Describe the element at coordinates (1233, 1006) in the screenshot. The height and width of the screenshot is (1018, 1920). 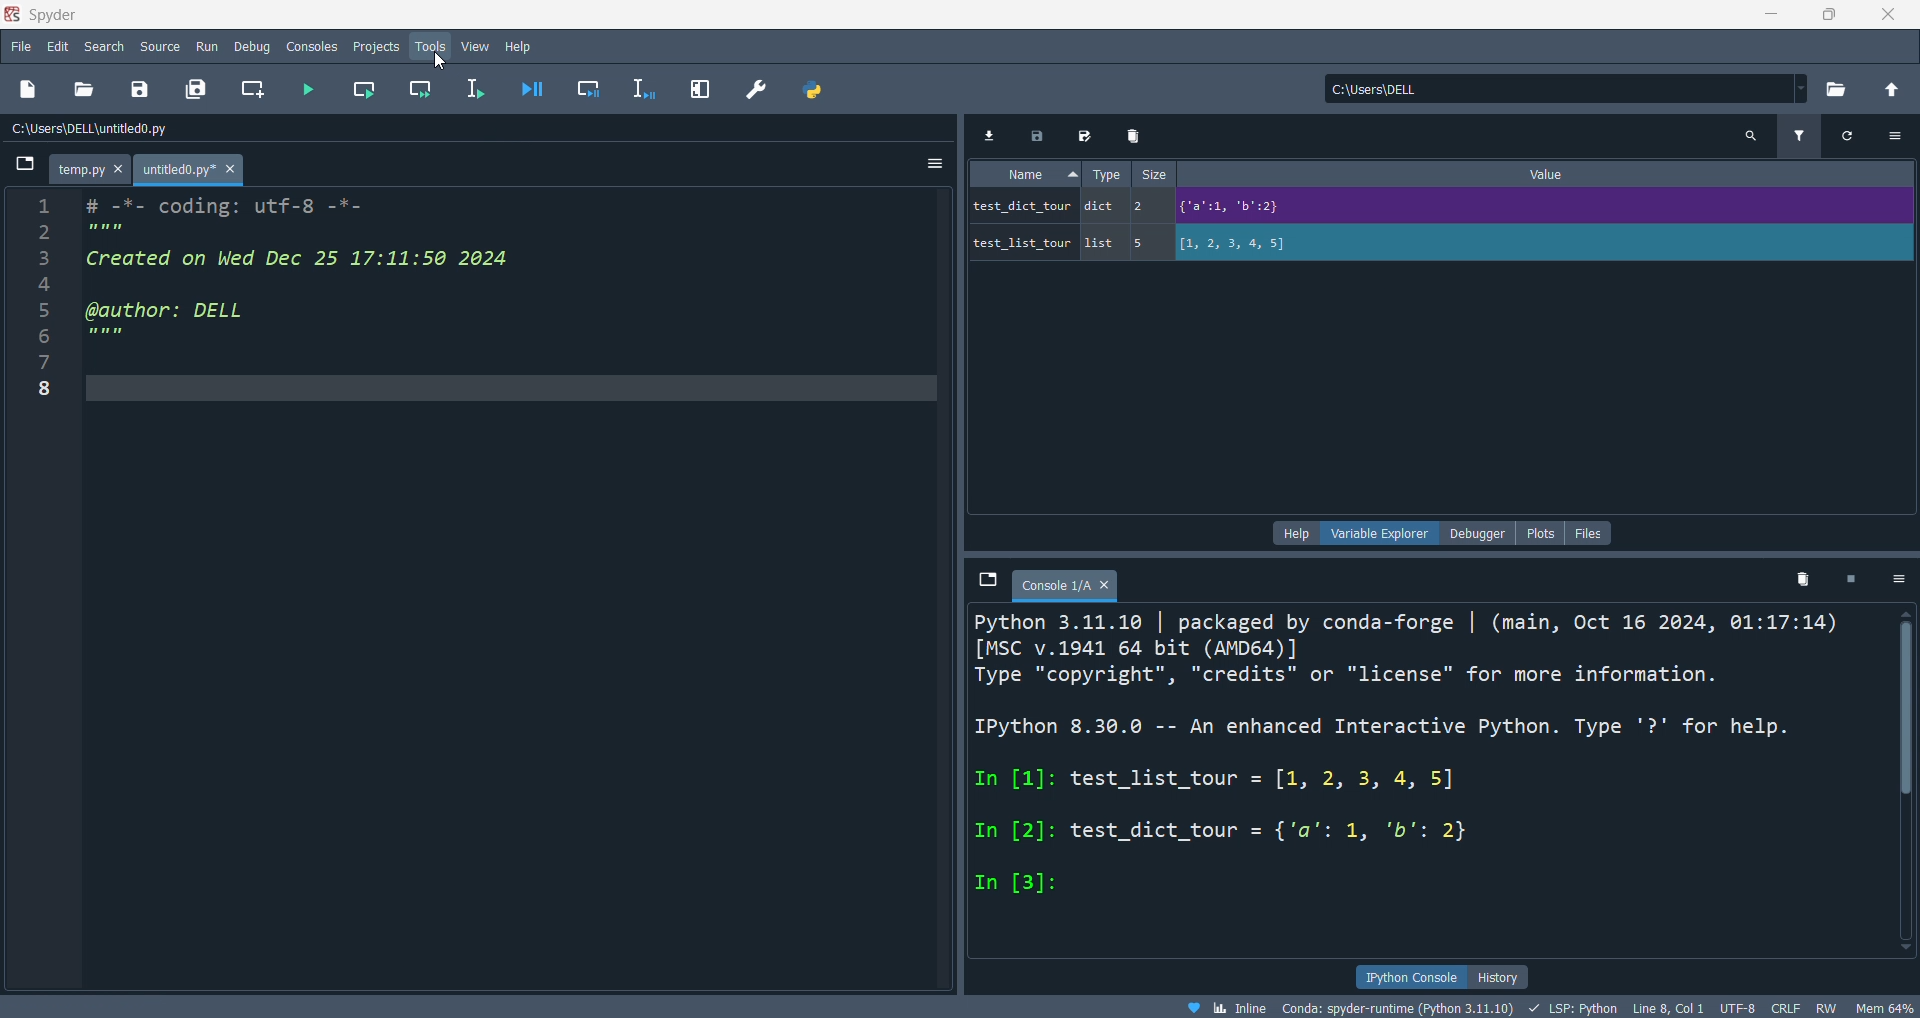
I see `Inline` at that location.